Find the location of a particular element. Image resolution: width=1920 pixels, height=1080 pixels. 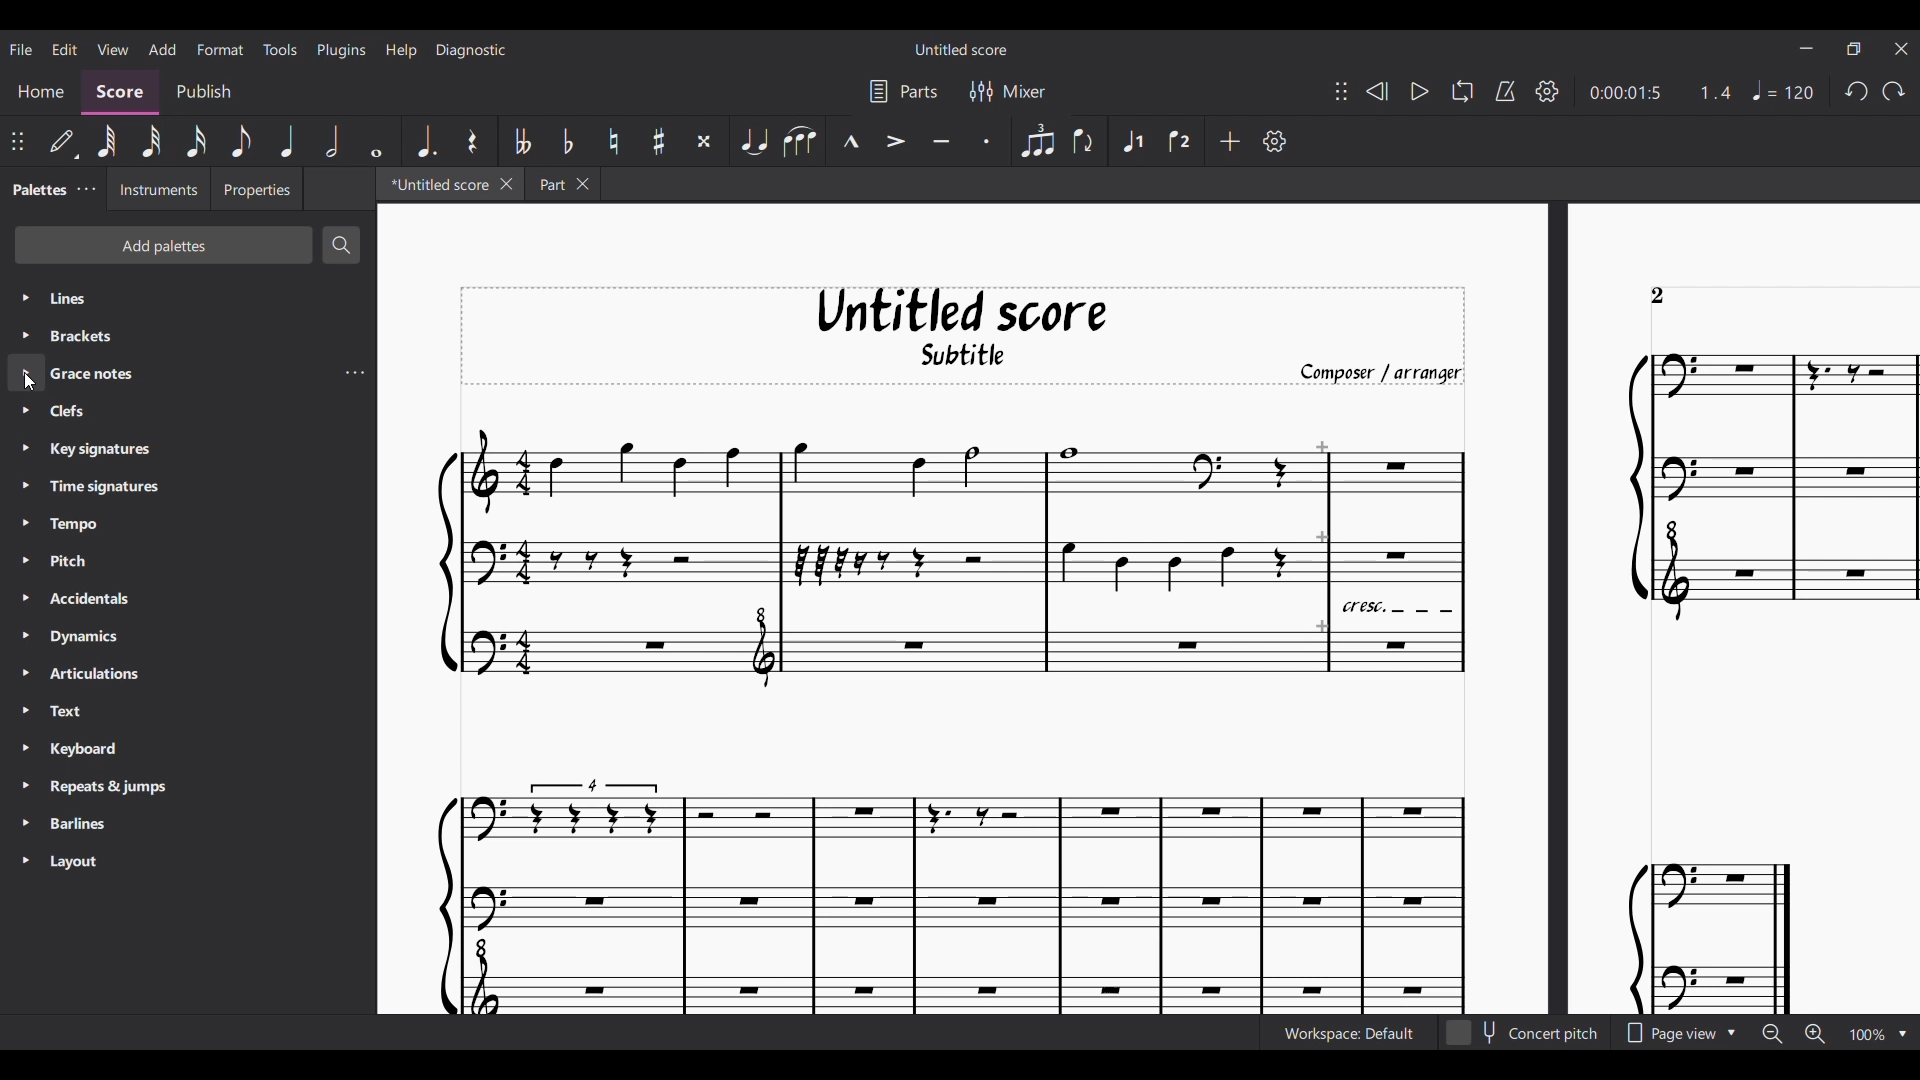

Staccato is located at coordinates (988, 140).